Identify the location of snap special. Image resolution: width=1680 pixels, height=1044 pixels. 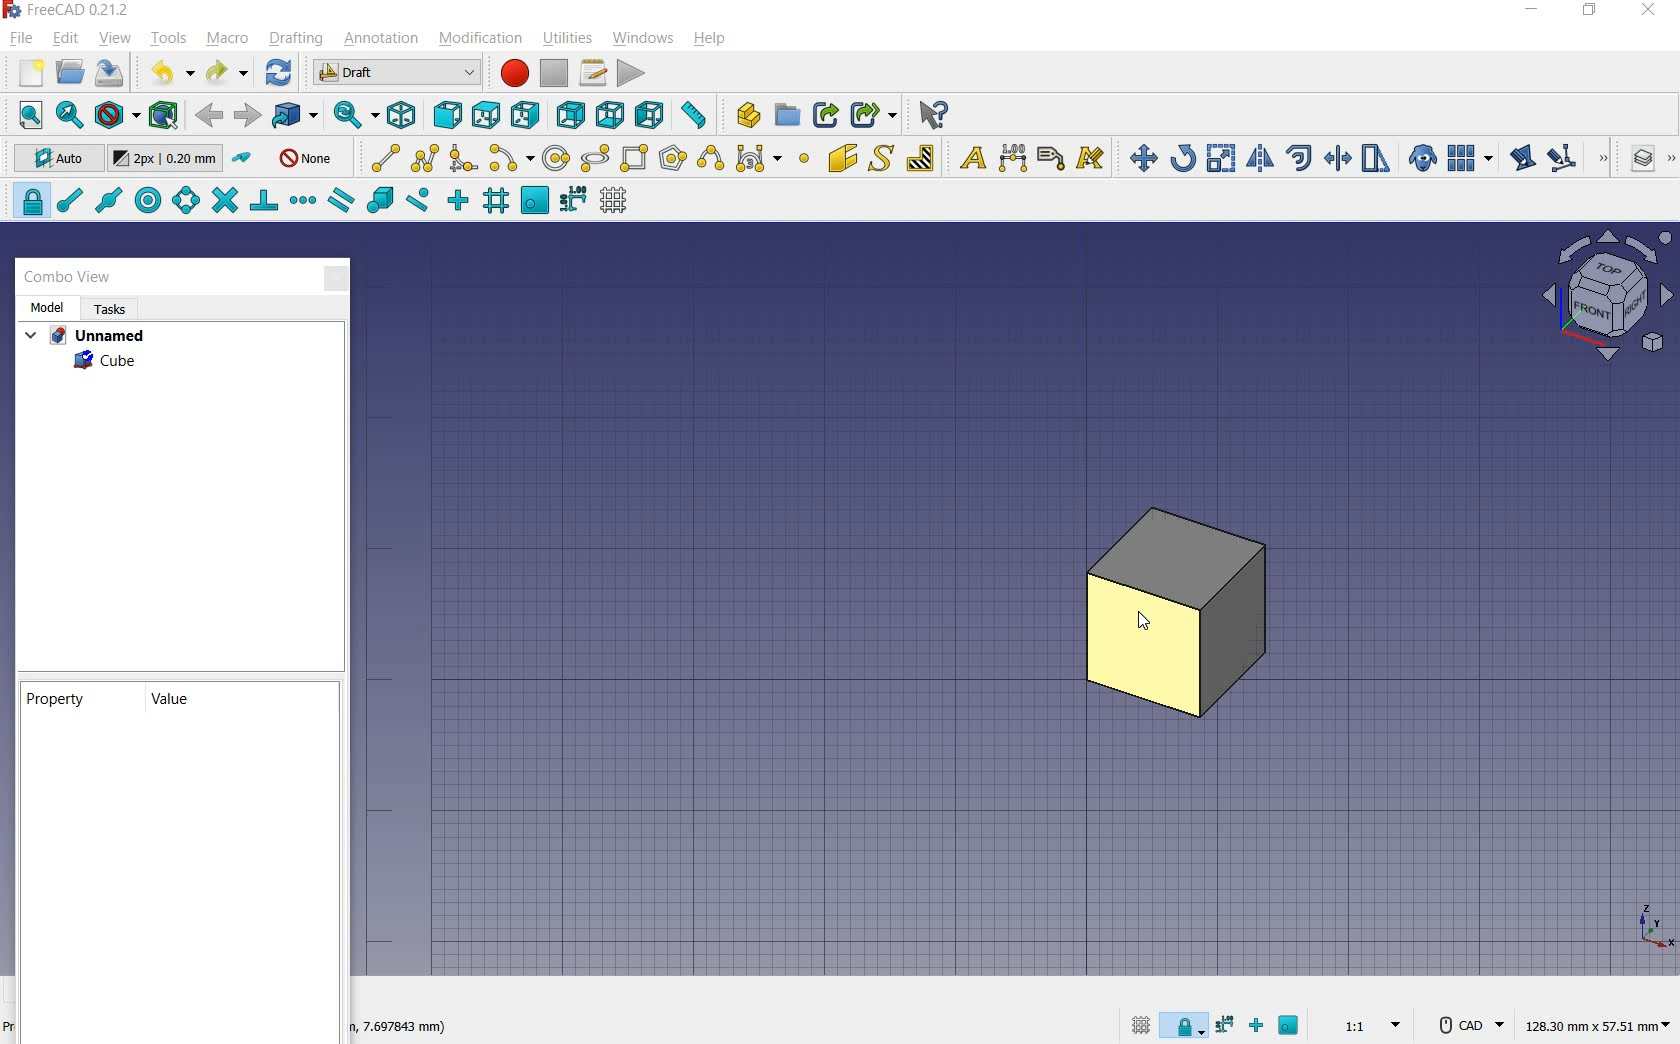
(380, 200).